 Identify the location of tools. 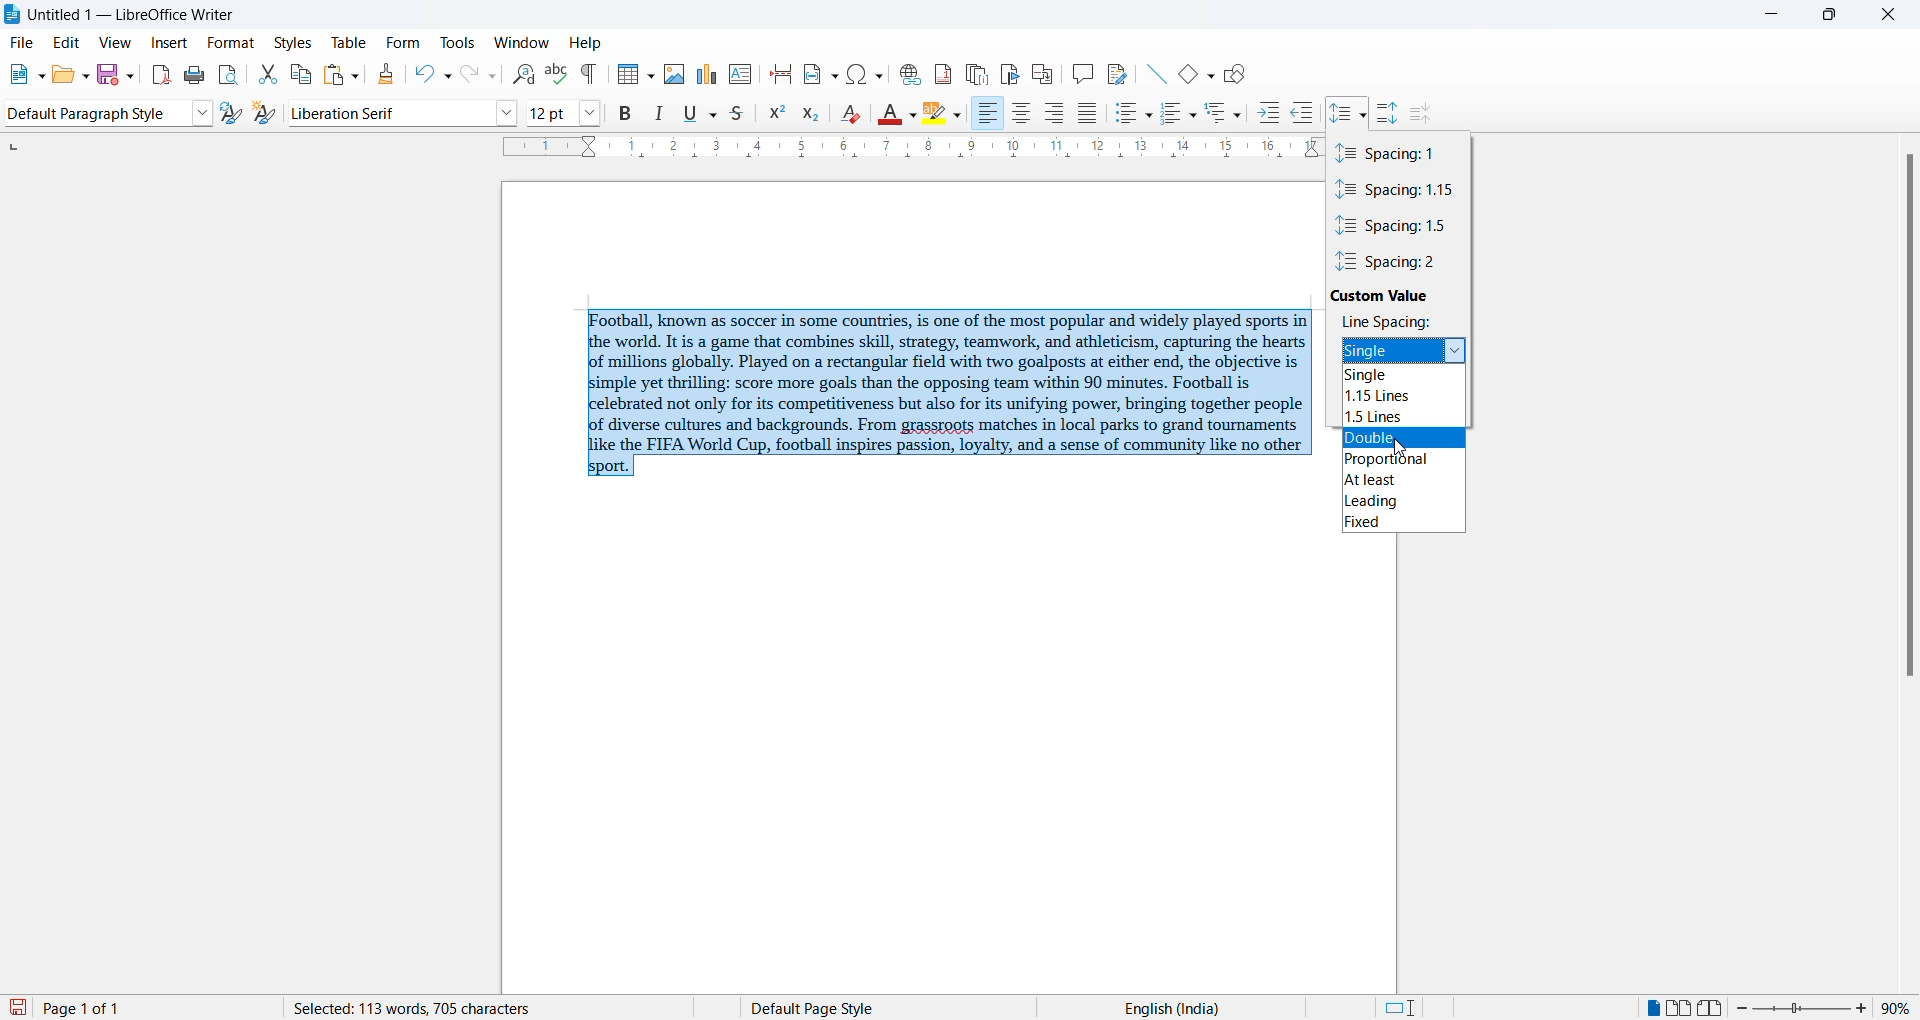
(454, 41).